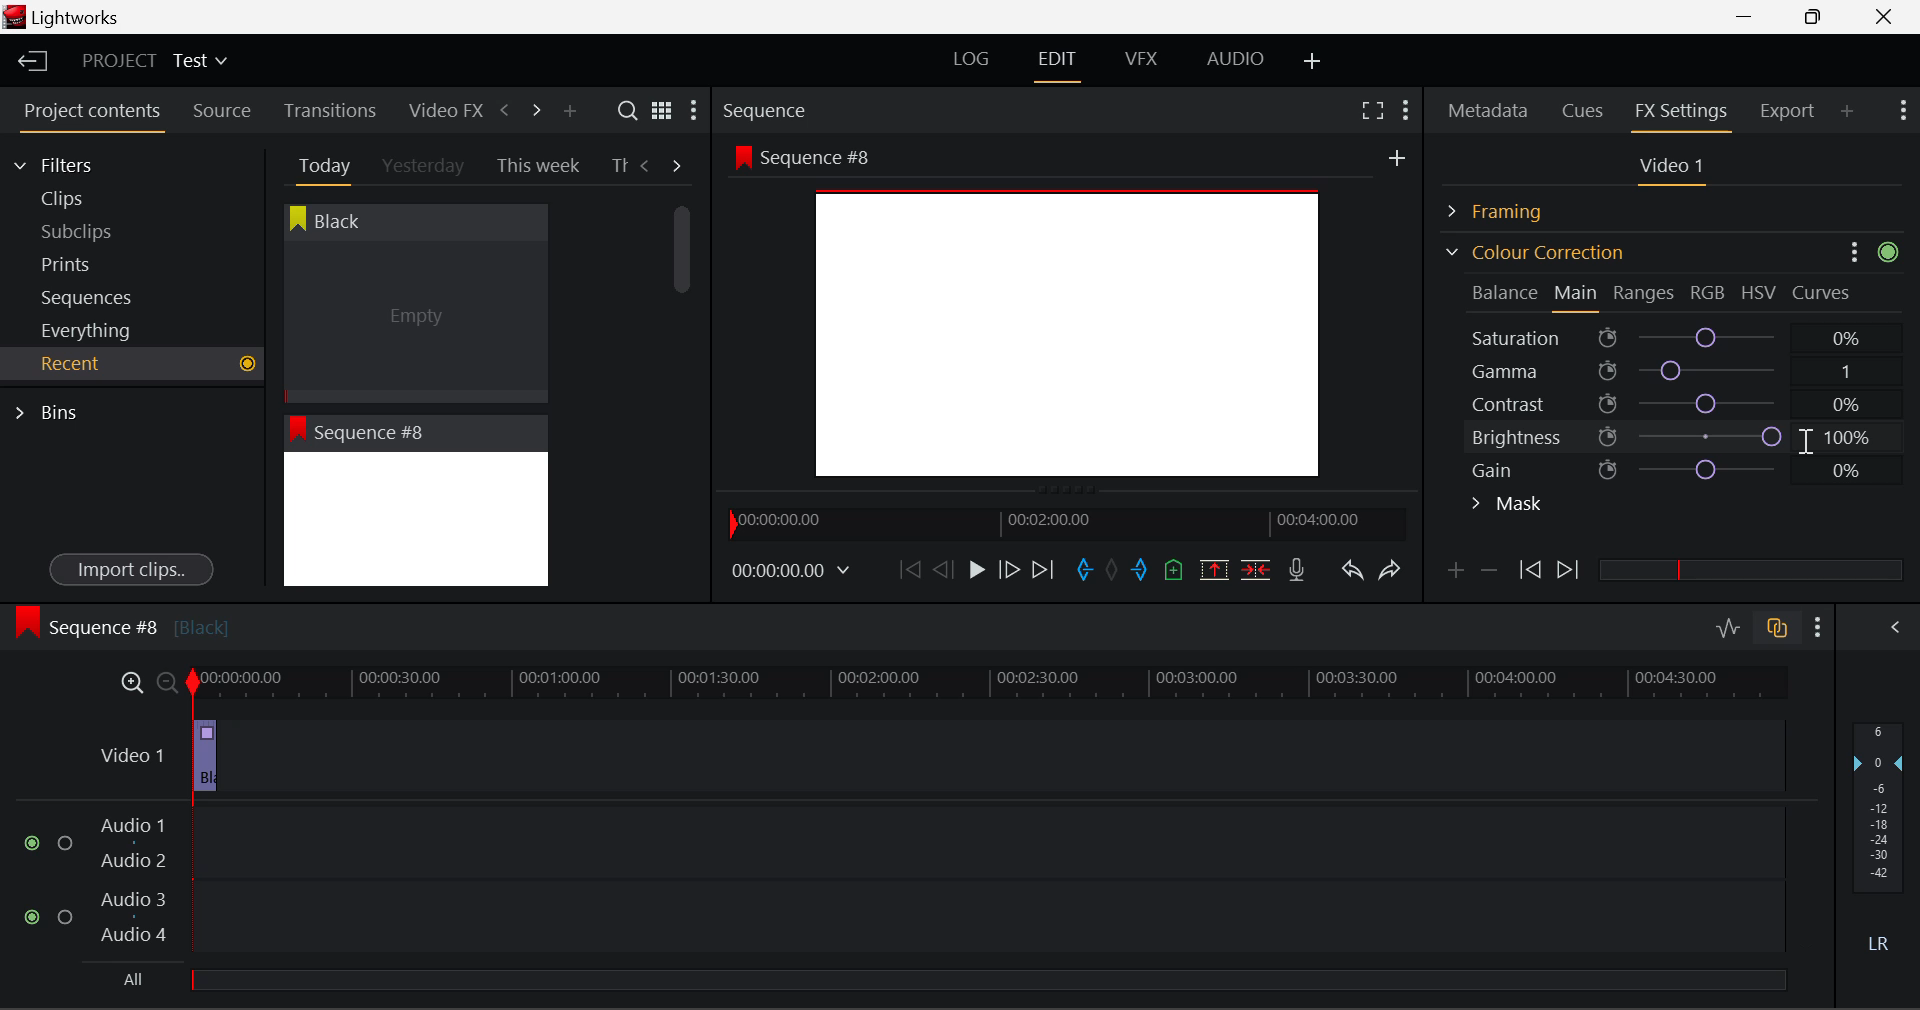 This screenshot has width=1920, height=1010. Describe the element at coordinates (1585, 108) in the screenshot. I see `Cues Panel` at that location.